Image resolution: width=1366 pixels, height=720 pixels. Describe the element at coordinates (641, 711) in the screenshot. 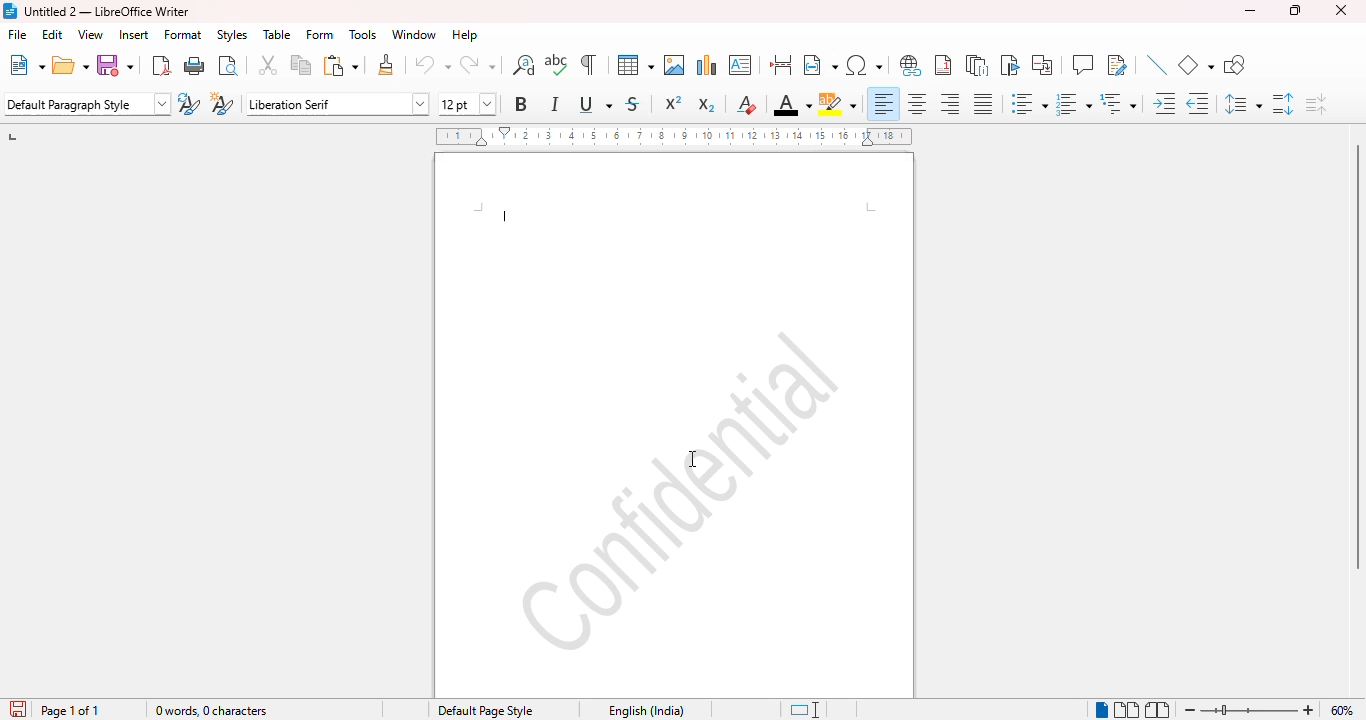

I see `English (India)` at that location.